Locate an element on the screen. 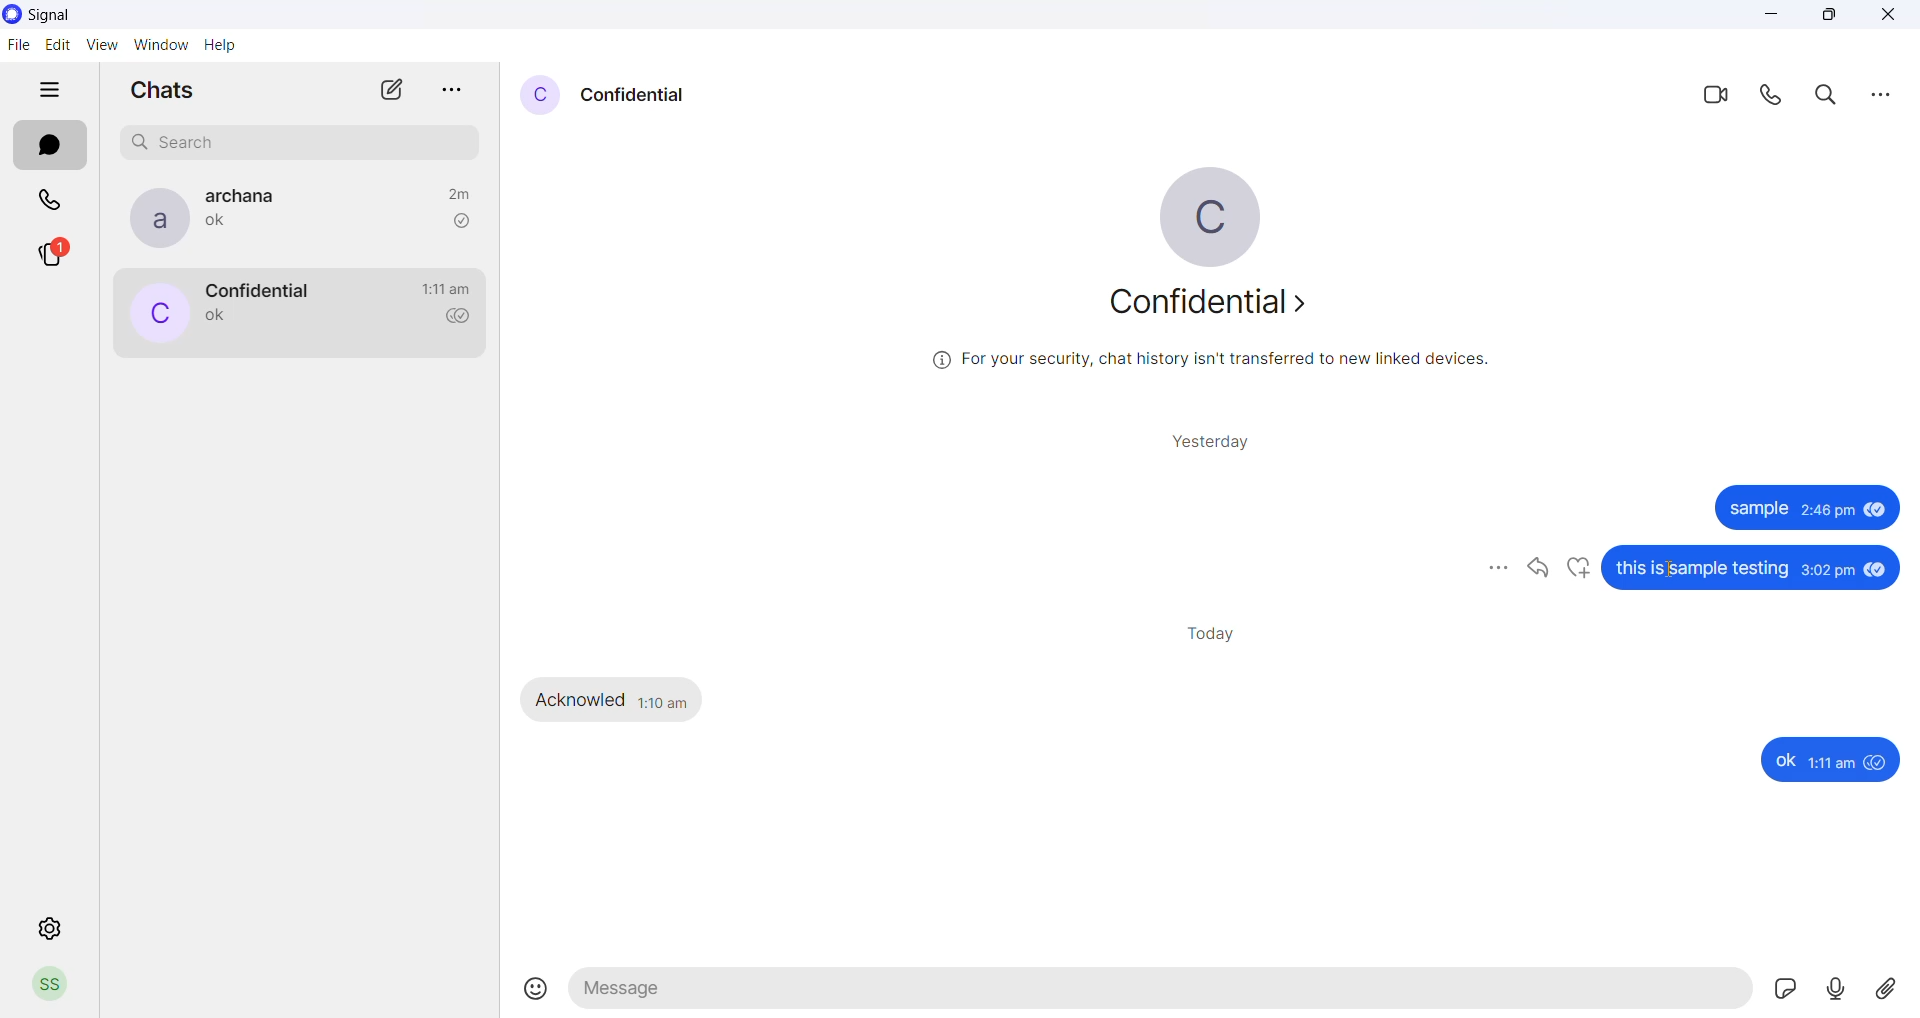 The width and height of the screenshot is (1920, 1018). profile picture is located at coordinates (1226, 217).